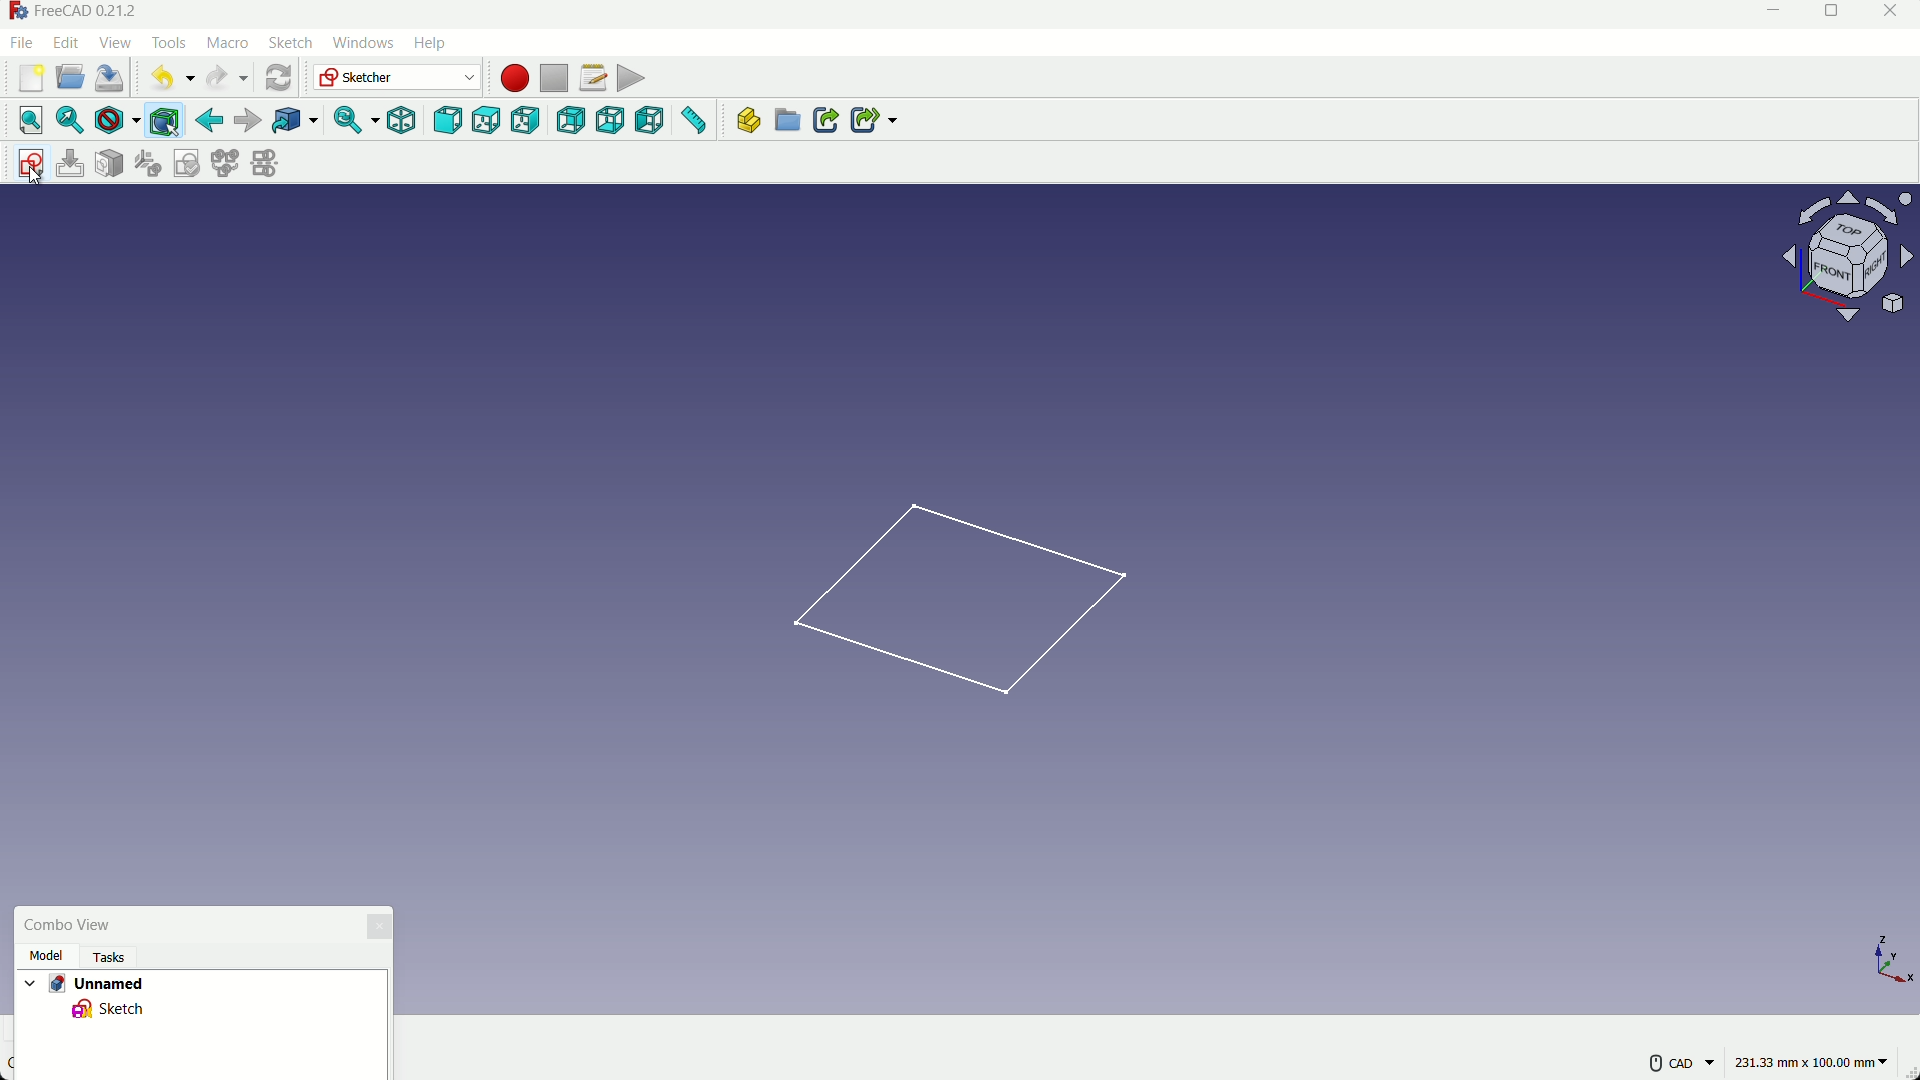 This screenshot has width=1920, height=1080. What do you see at coordinates (75, 11) in the screenshot?
I see `app name - FreeCAD 0.21.2` at bounding box center [75, 11].